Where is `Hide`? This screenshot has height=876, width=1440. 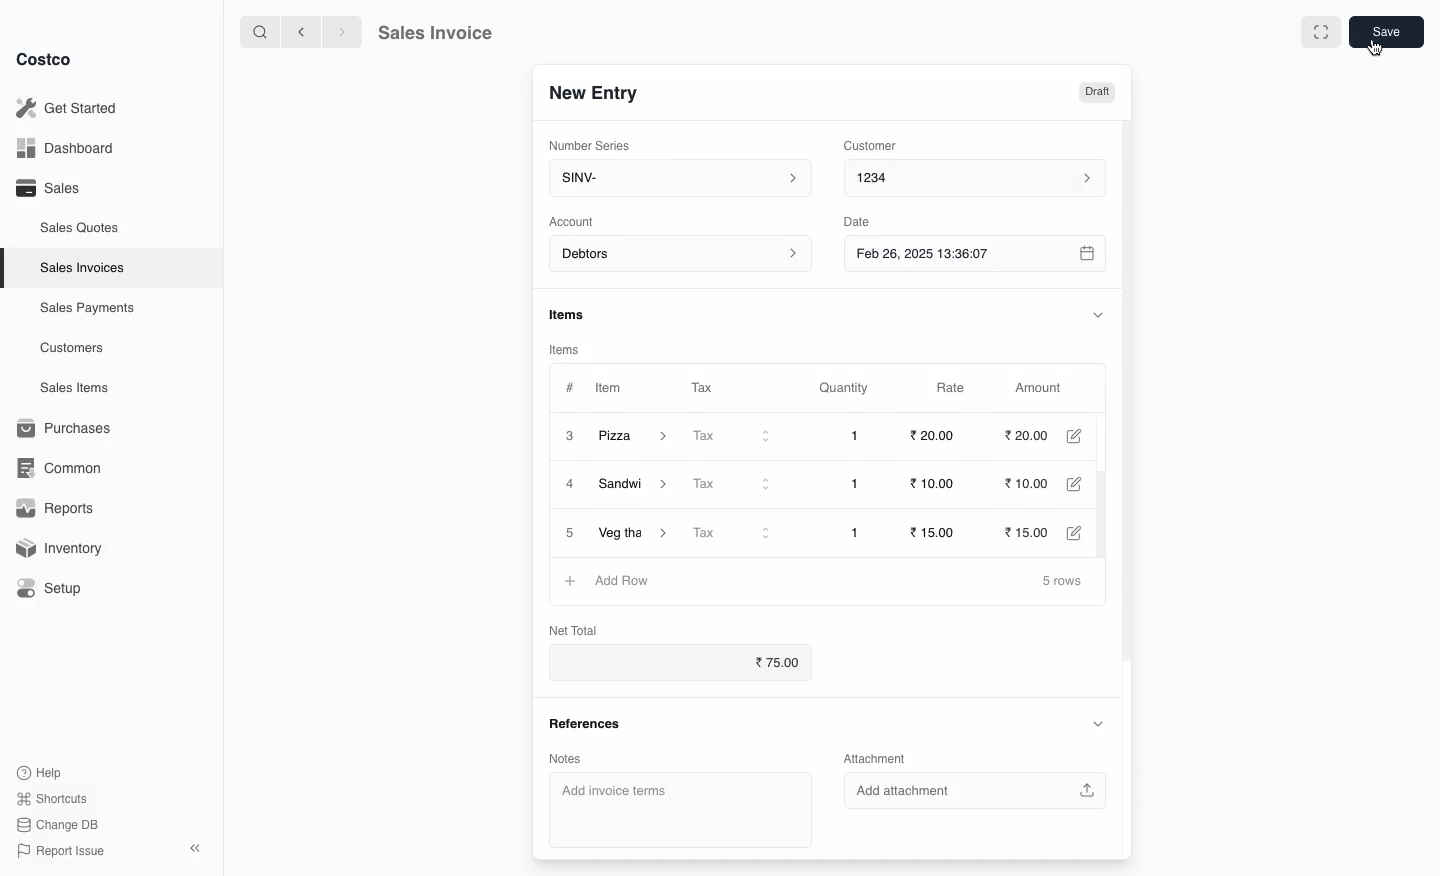 Hide is located at coordinates (1097, 314).